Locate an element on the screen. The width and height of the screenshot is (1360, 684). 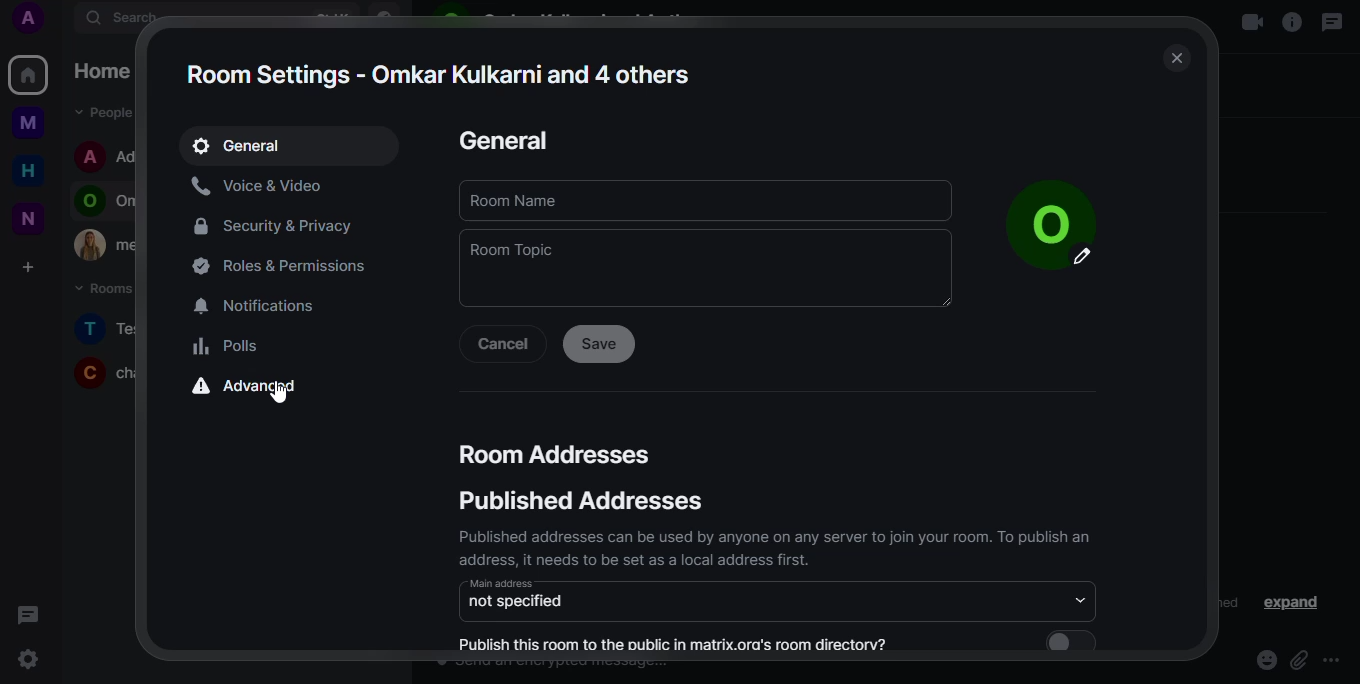
room topic is located at coordinates (519, 251).